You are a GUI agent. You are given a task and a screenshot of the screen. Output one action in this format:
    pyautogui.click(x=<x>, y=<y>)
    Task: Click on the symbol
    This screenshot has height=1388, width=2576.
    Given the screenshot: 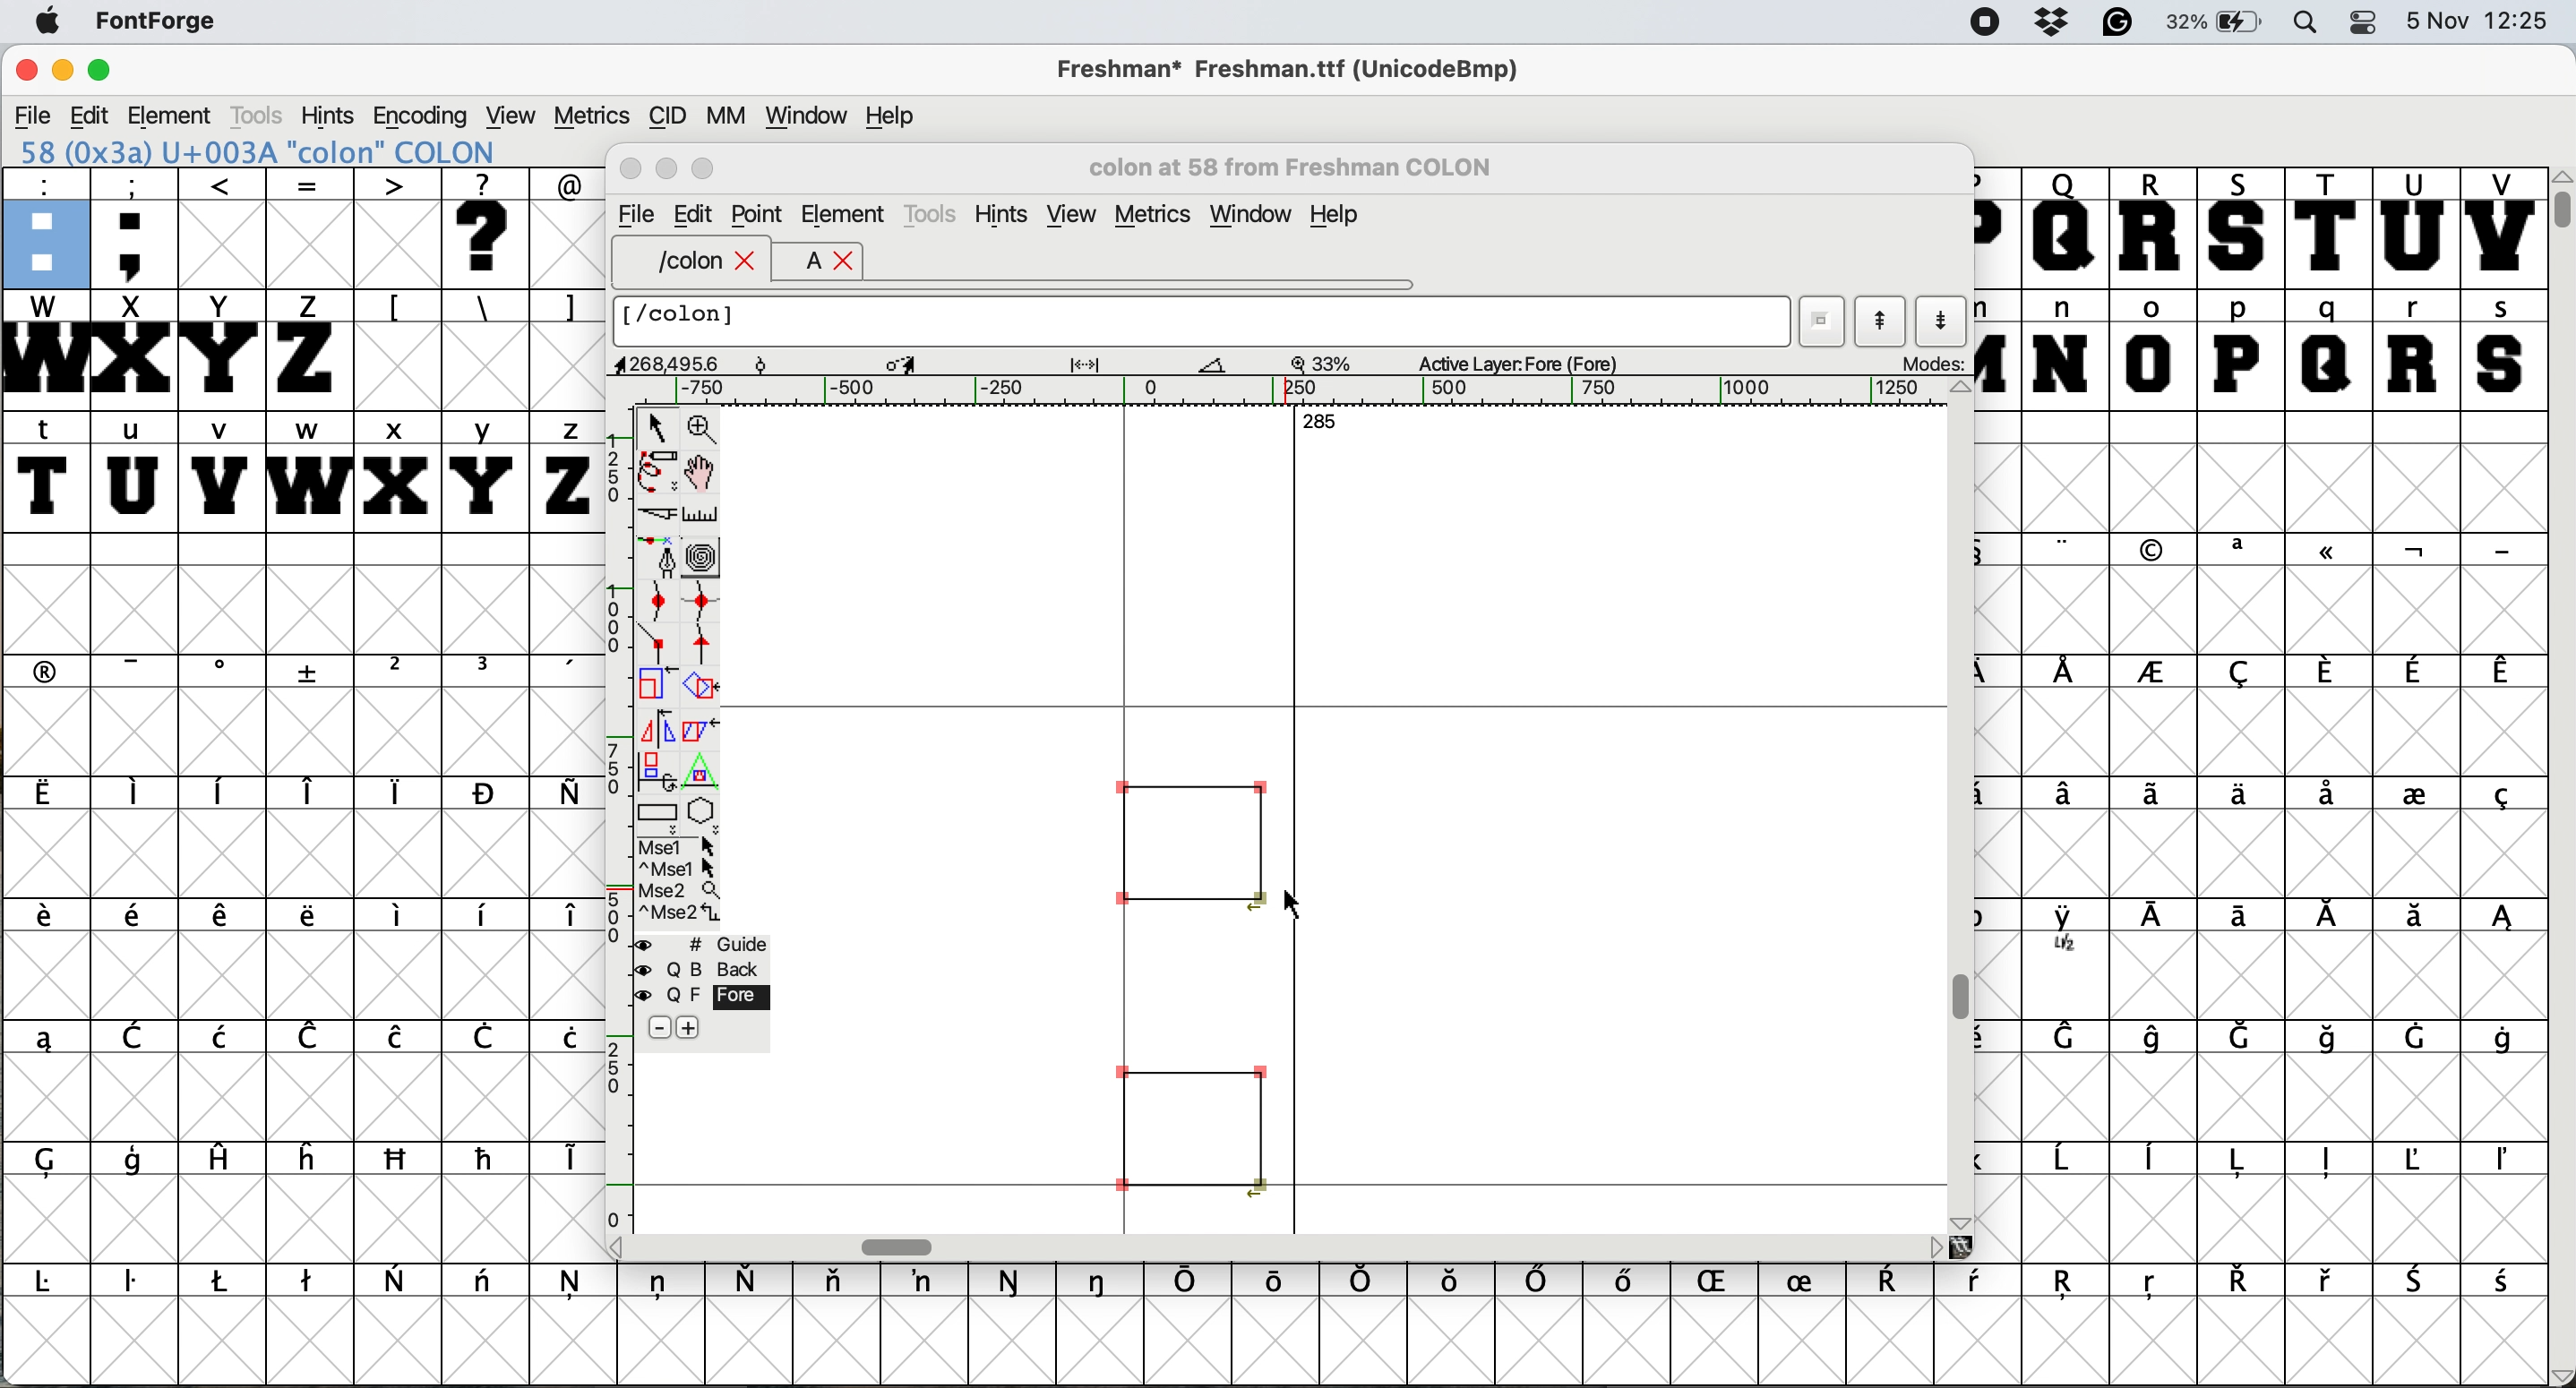 What is the action you would take?
    pyautogui.click(x=2499, y=550)
    